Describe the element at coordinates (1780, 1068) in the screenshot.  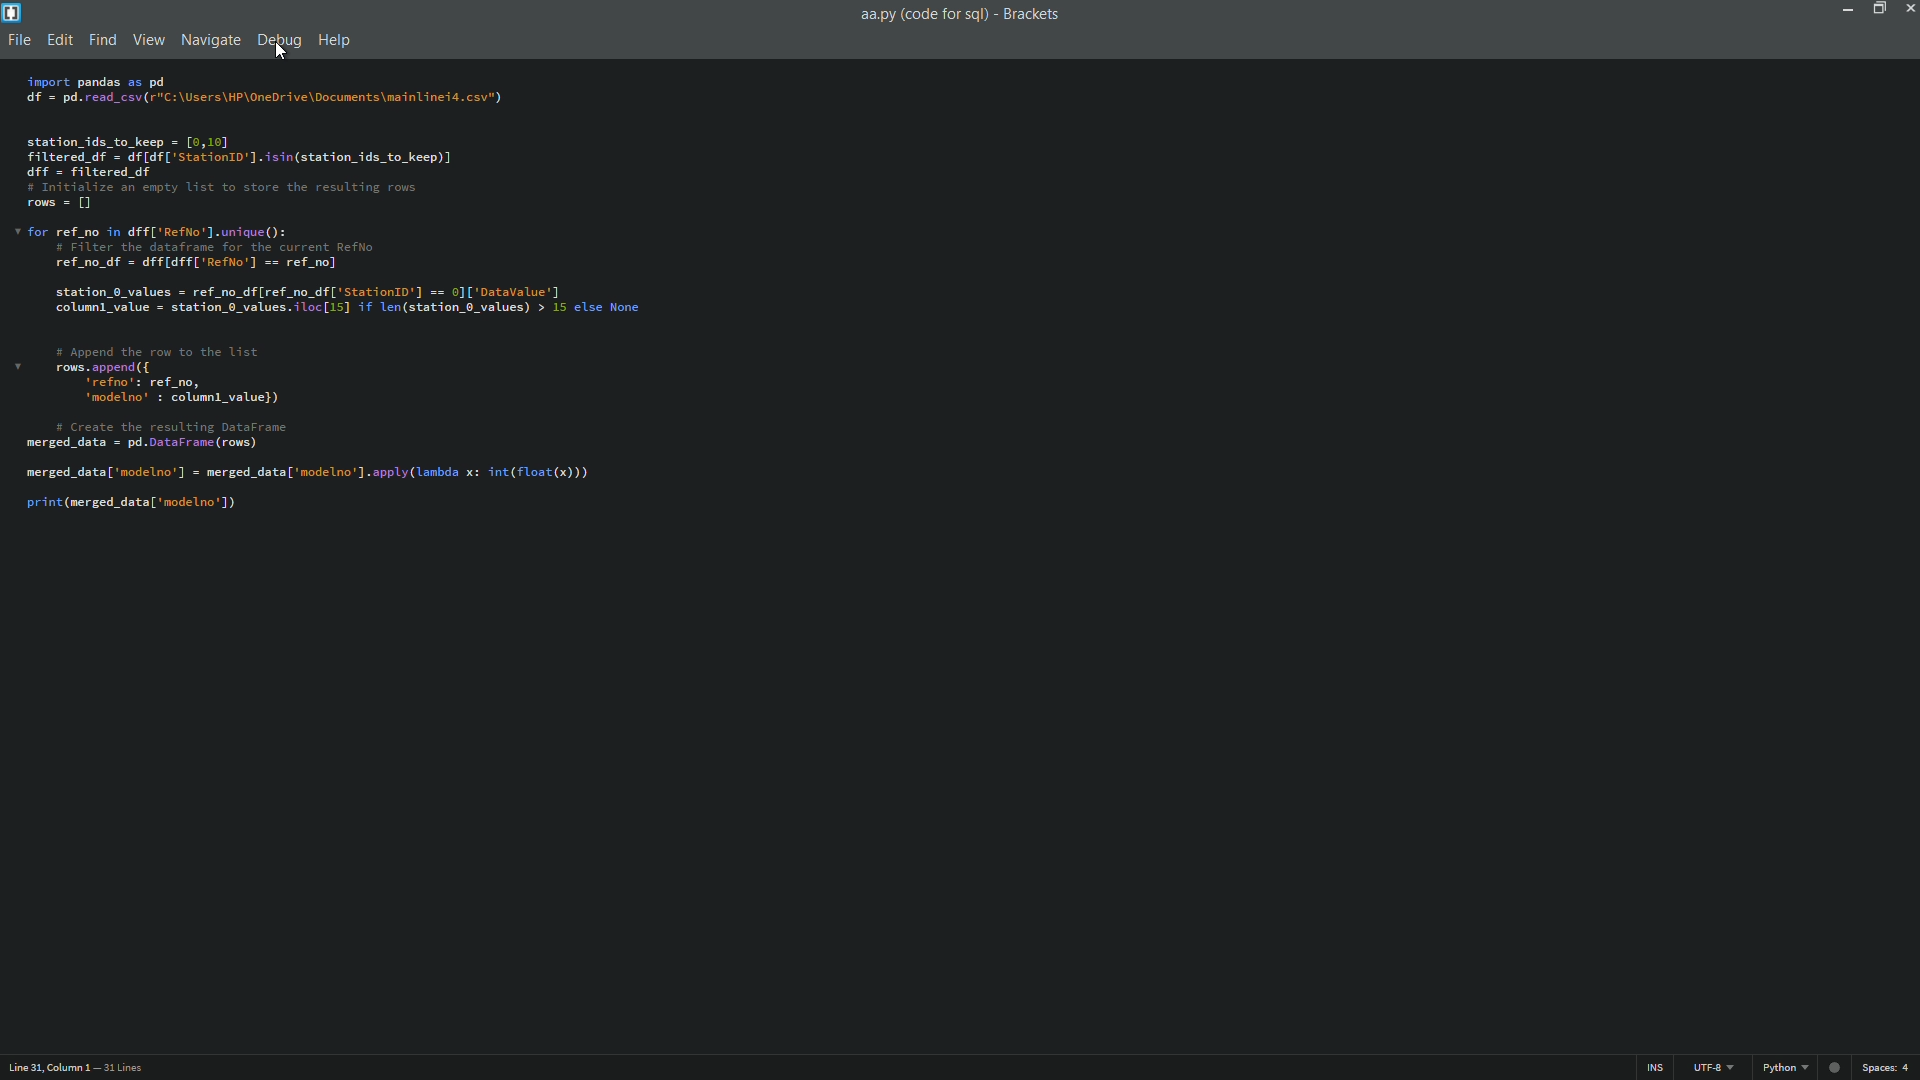
I see `Python` at that location.